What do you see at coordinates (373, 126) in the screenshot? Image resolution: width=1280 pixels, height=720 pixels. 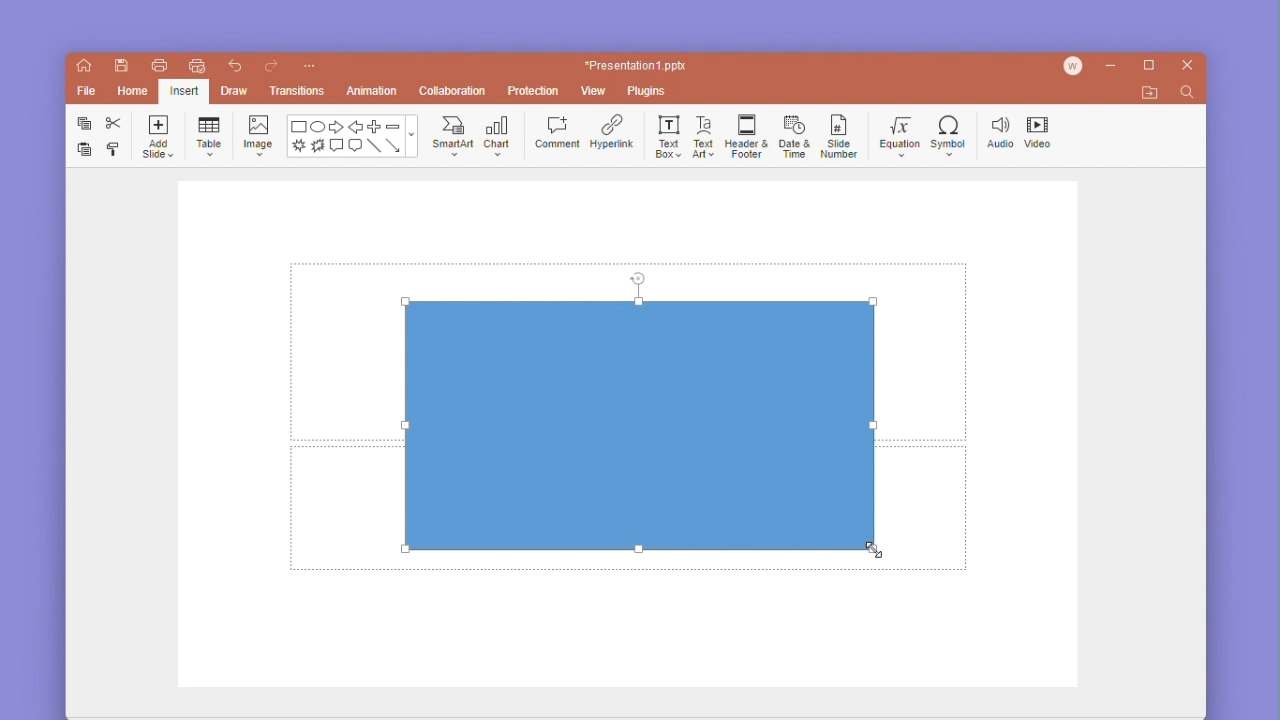 I see `plus` at bounding box center [373, 126].